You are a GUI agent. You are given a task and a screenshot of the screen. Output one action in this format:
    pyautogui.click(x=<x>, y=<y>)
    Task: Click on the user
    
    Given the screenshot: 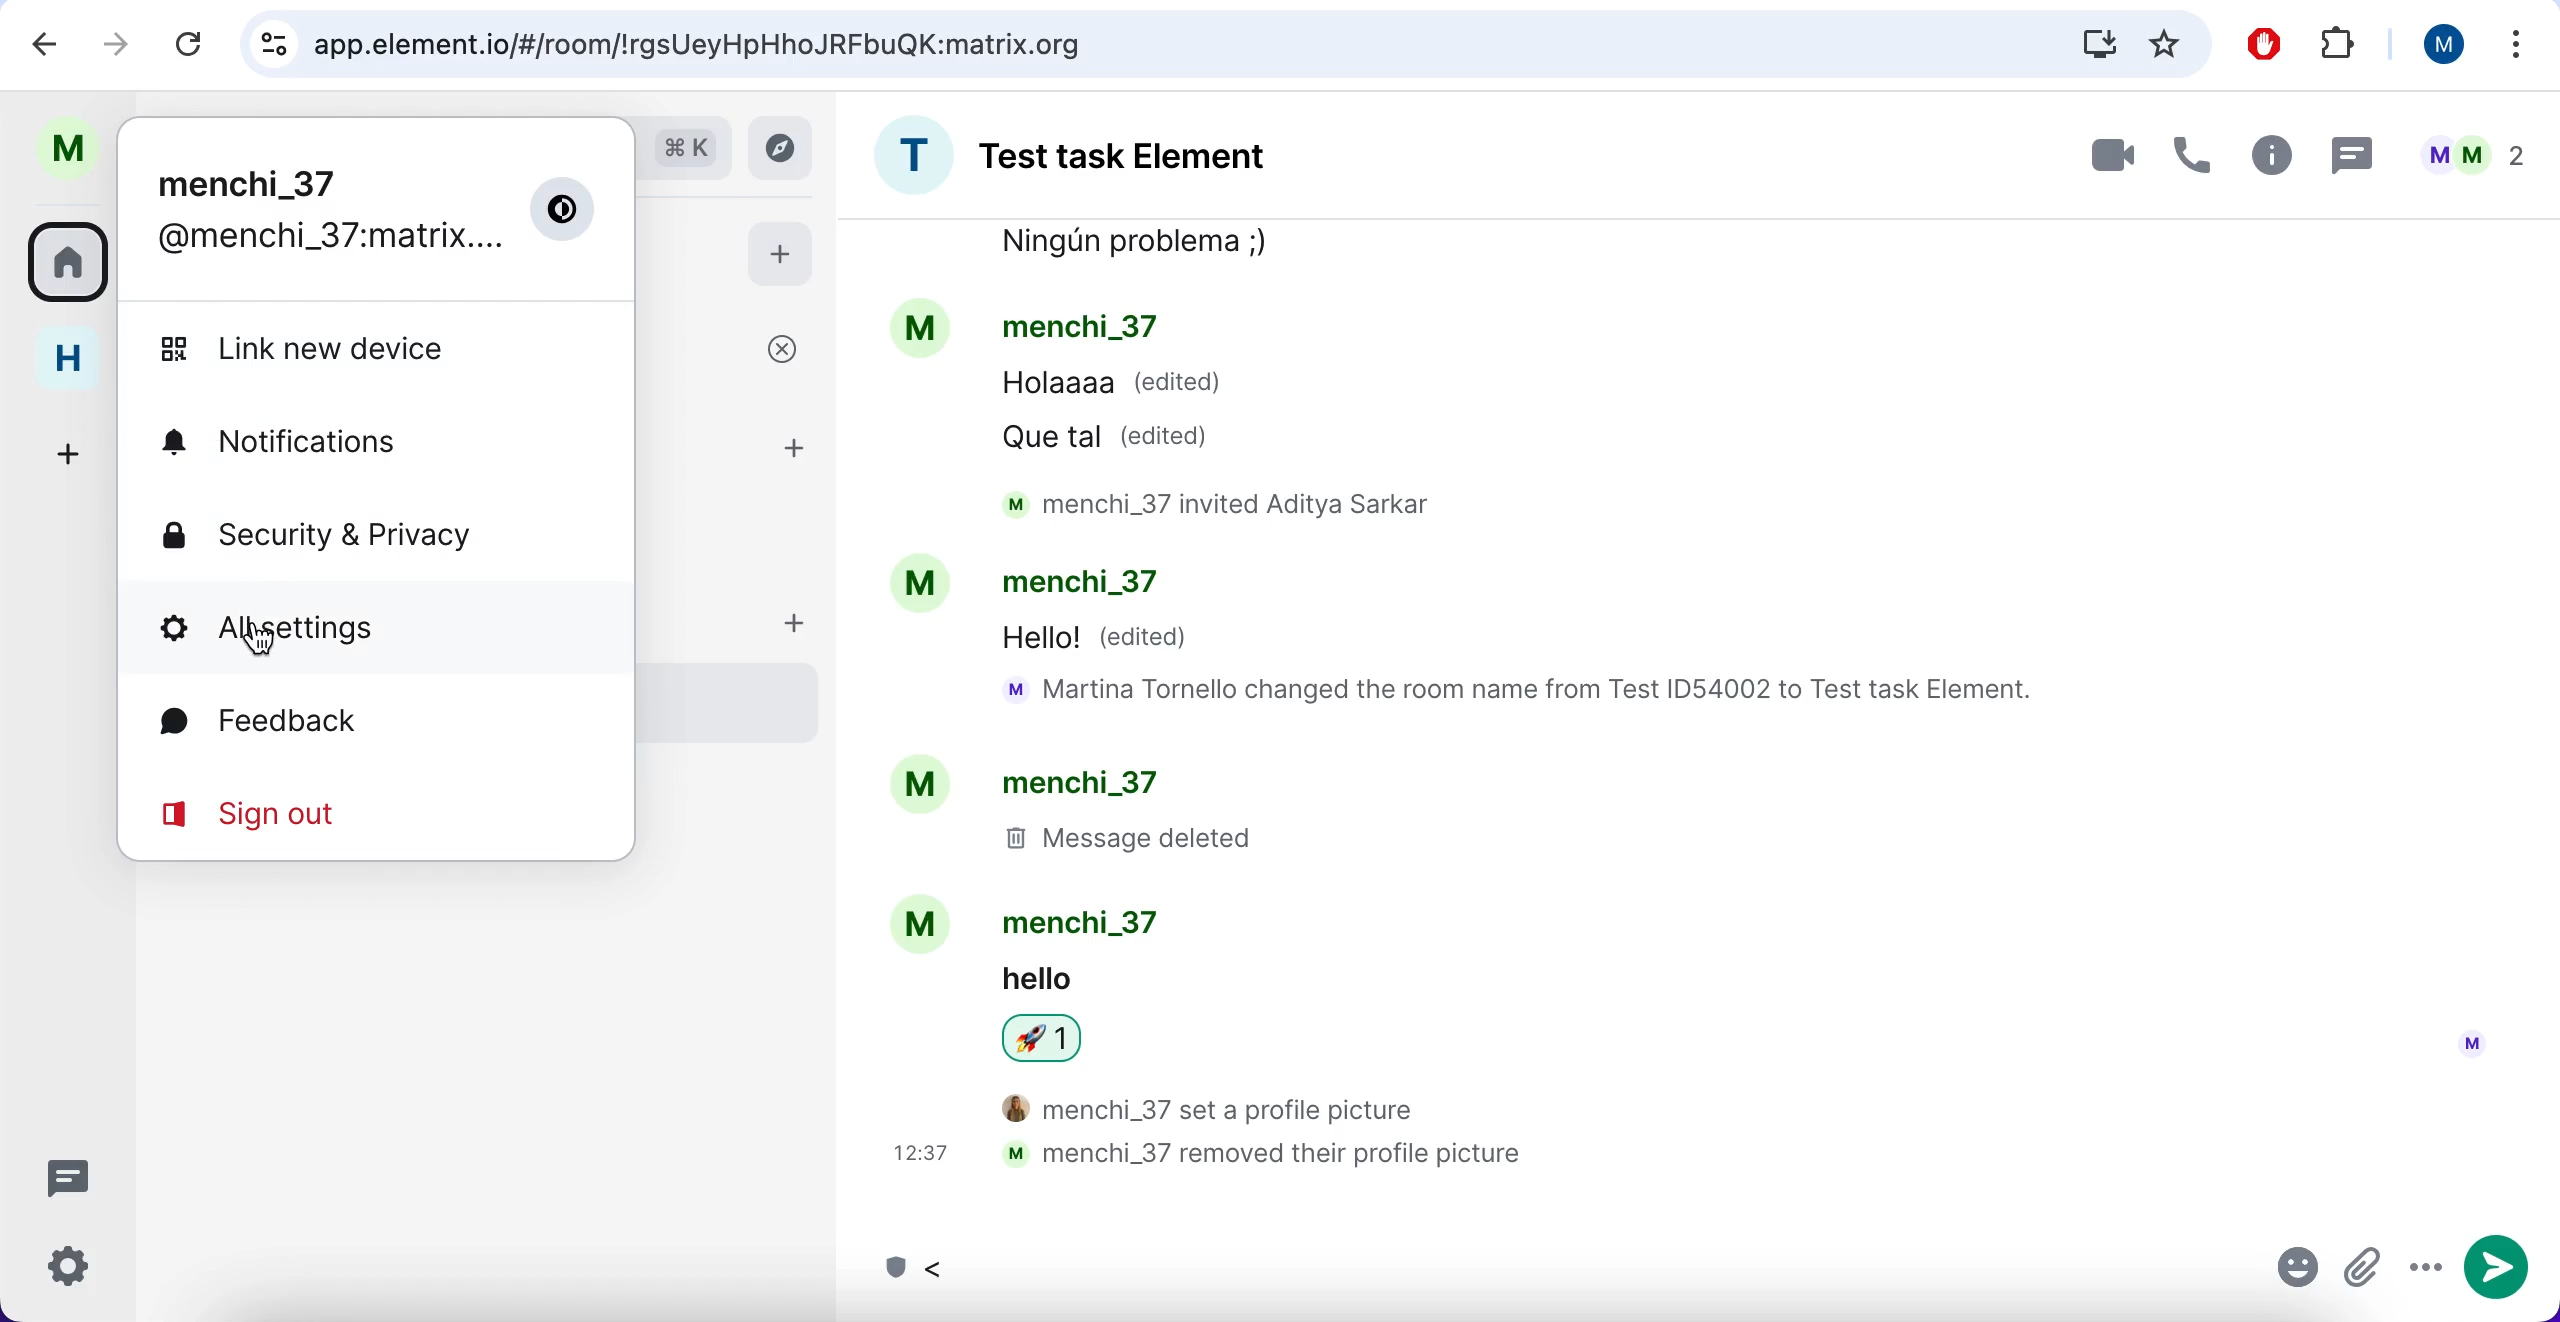 What is the action you would take?
    pyautogui.click(x=67, y=144)
    